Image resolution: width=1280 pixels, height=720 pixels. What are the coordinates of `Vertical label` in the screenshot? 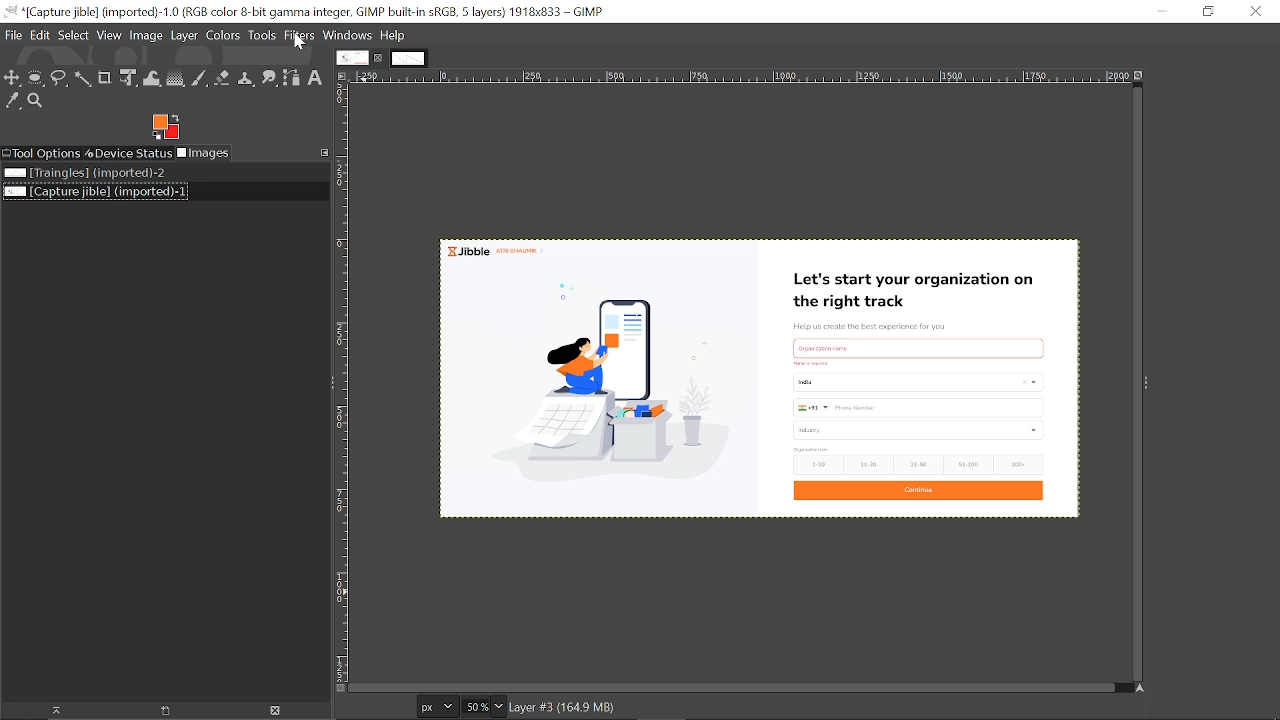 It's located at (345, 381).